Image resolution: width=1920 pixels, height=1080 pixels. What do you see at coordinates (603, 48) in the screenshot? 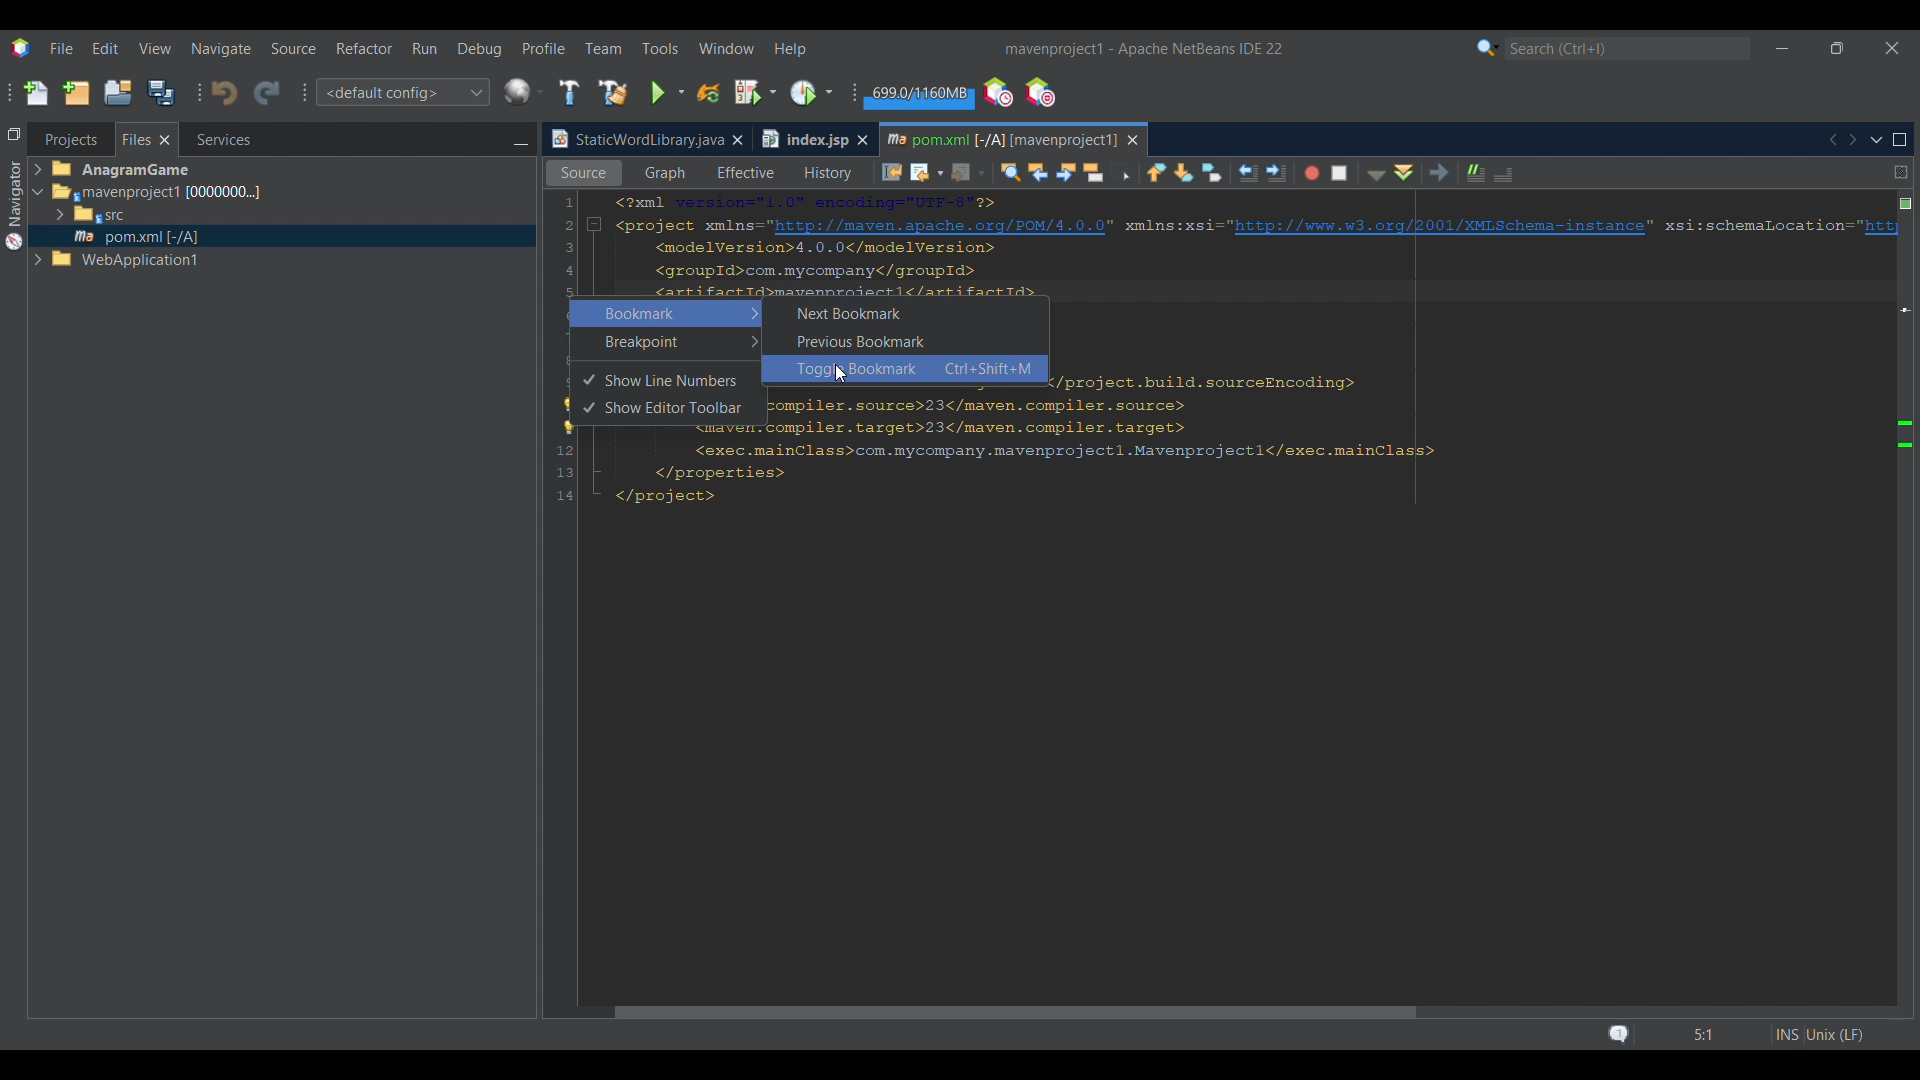
I see `Team menu` at bounding box center [603, 48].